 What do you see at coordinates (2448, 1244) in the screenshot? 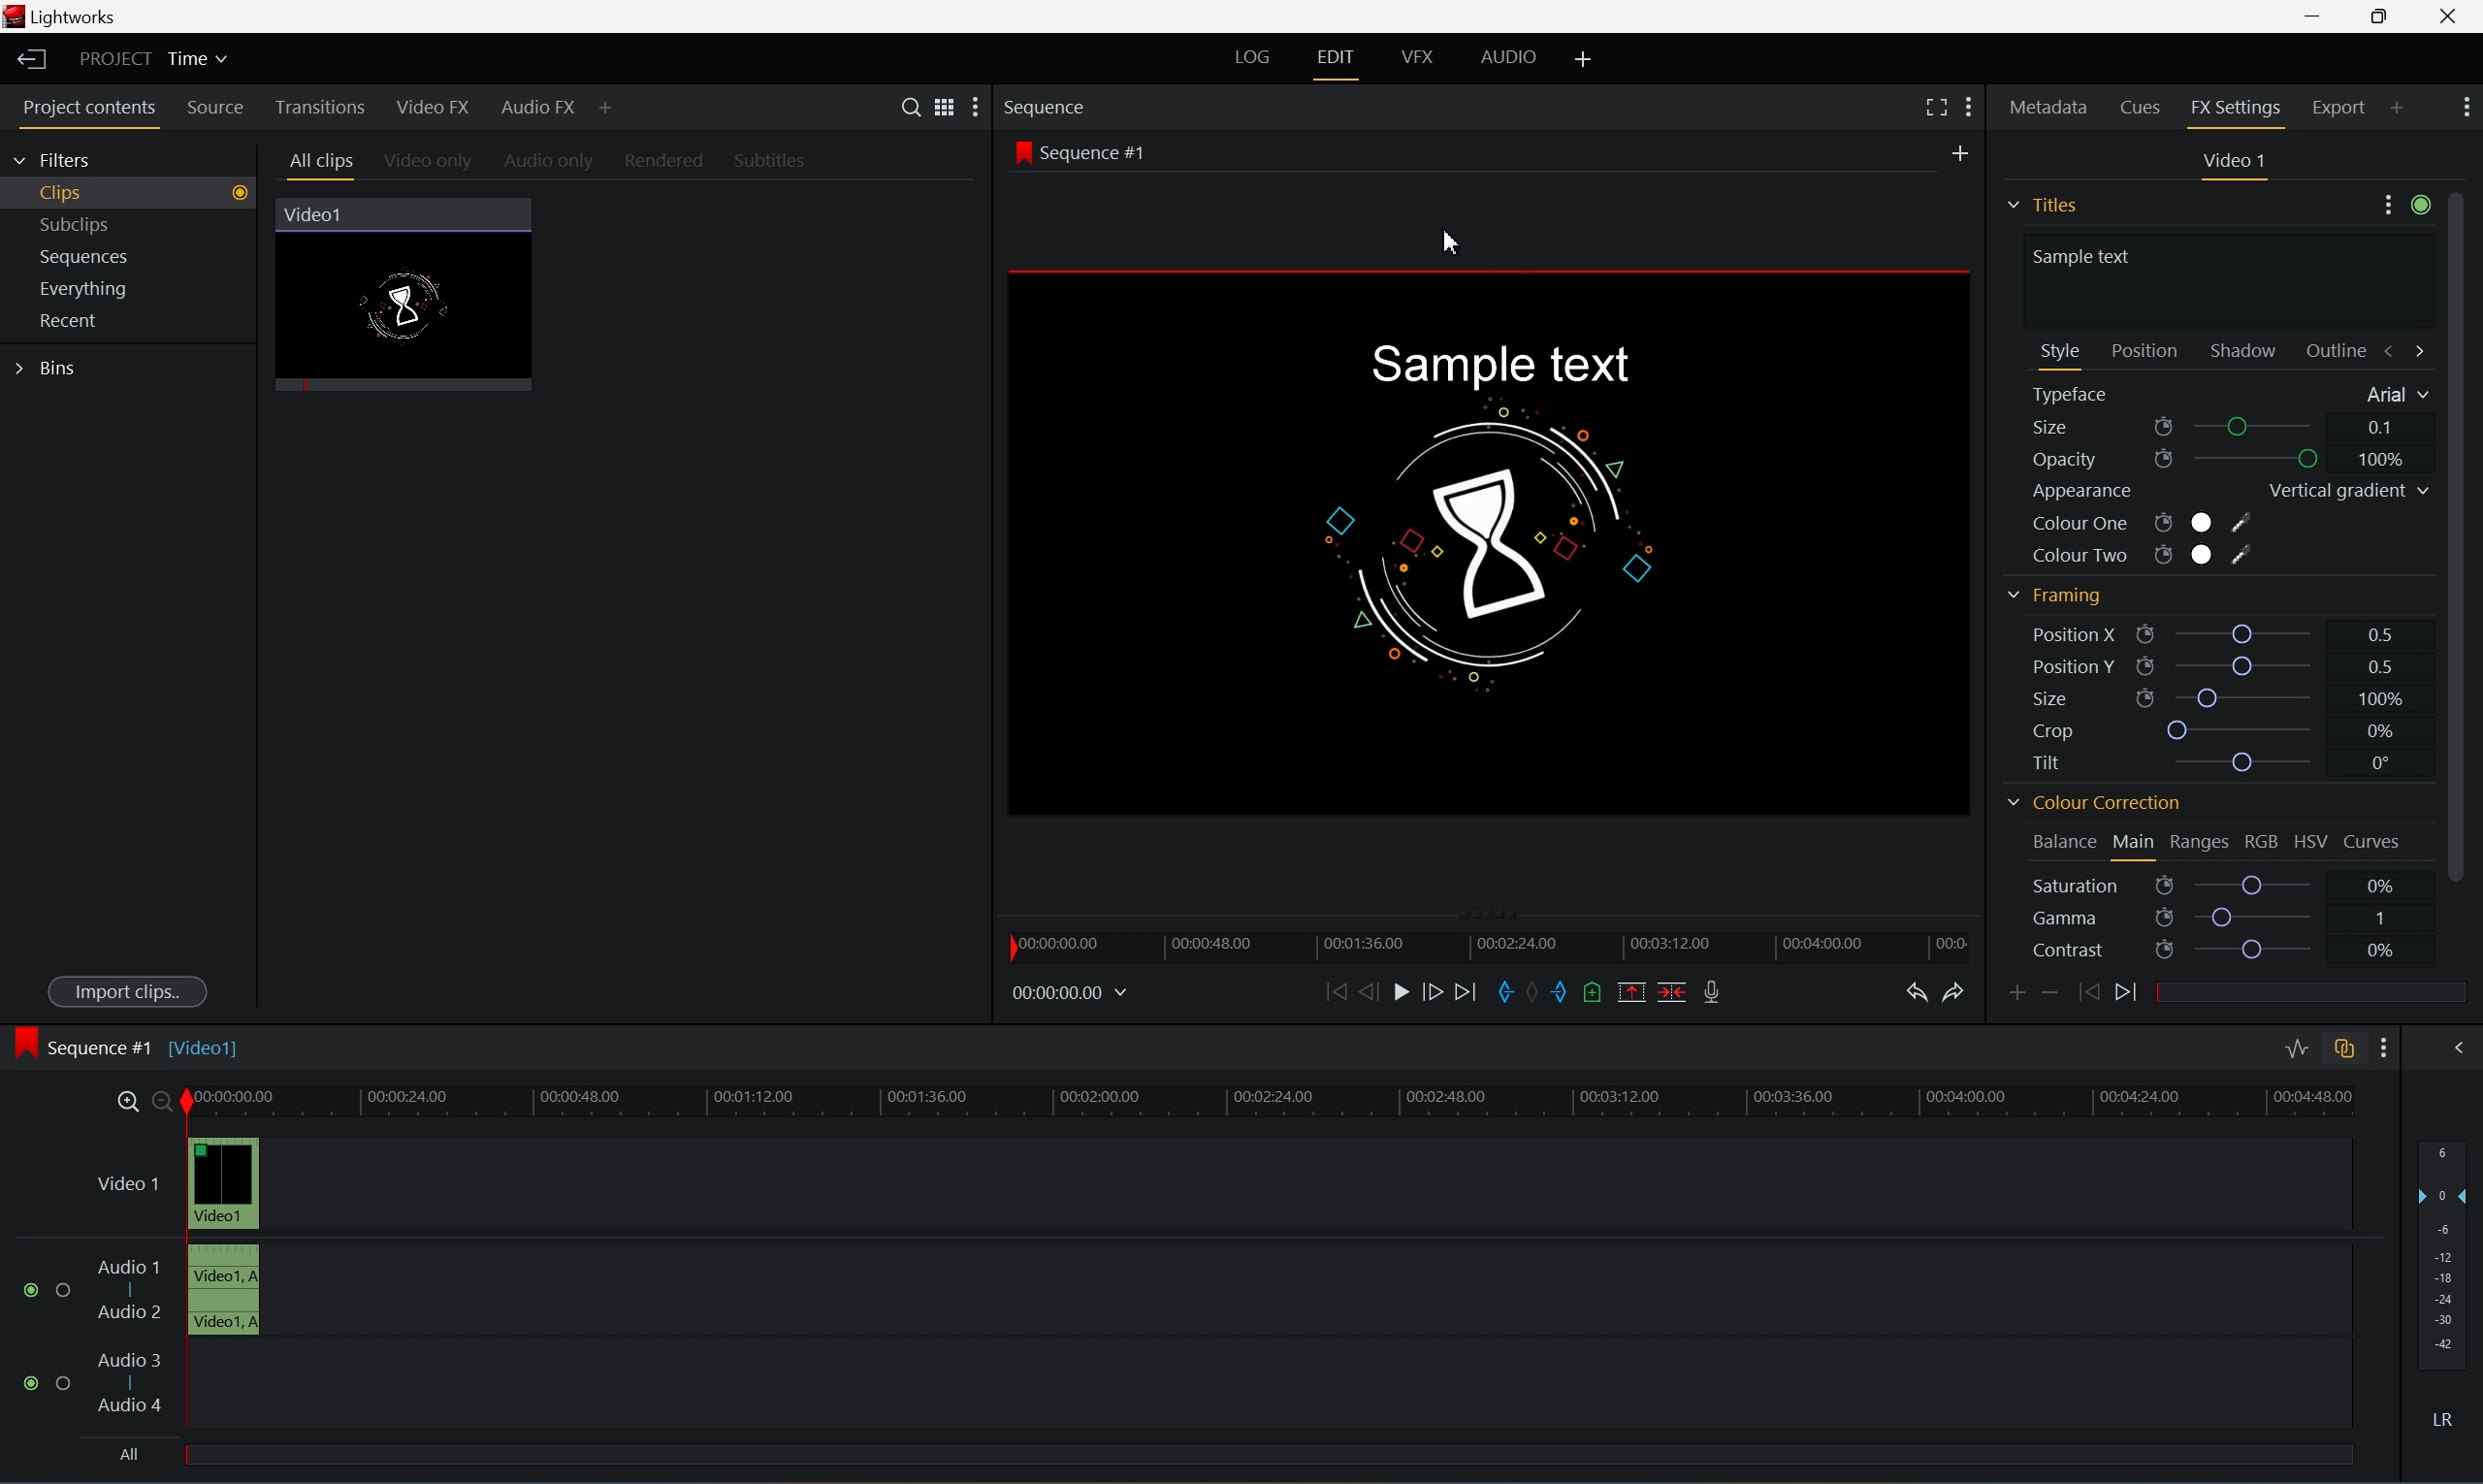
I see `audio output levels` at bounding box center [2448, 1244].